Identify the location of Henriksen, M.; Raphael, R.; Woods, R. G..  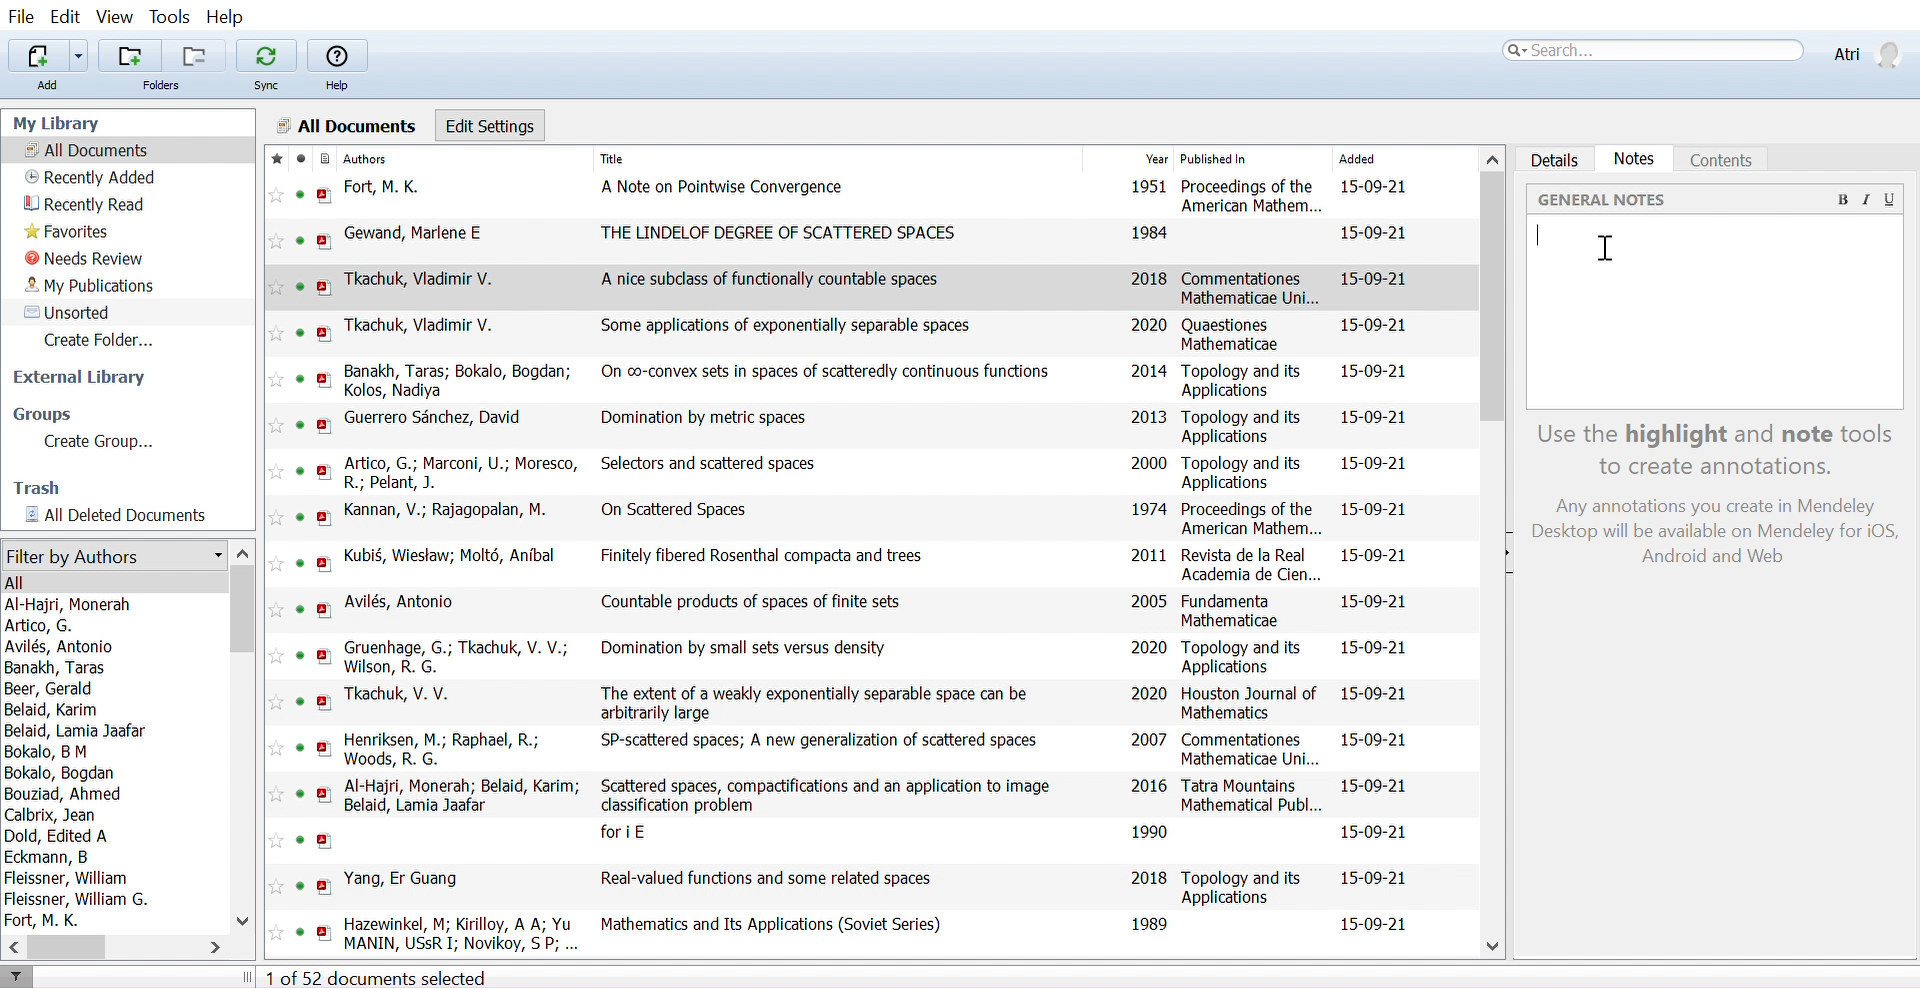
(460, 750).